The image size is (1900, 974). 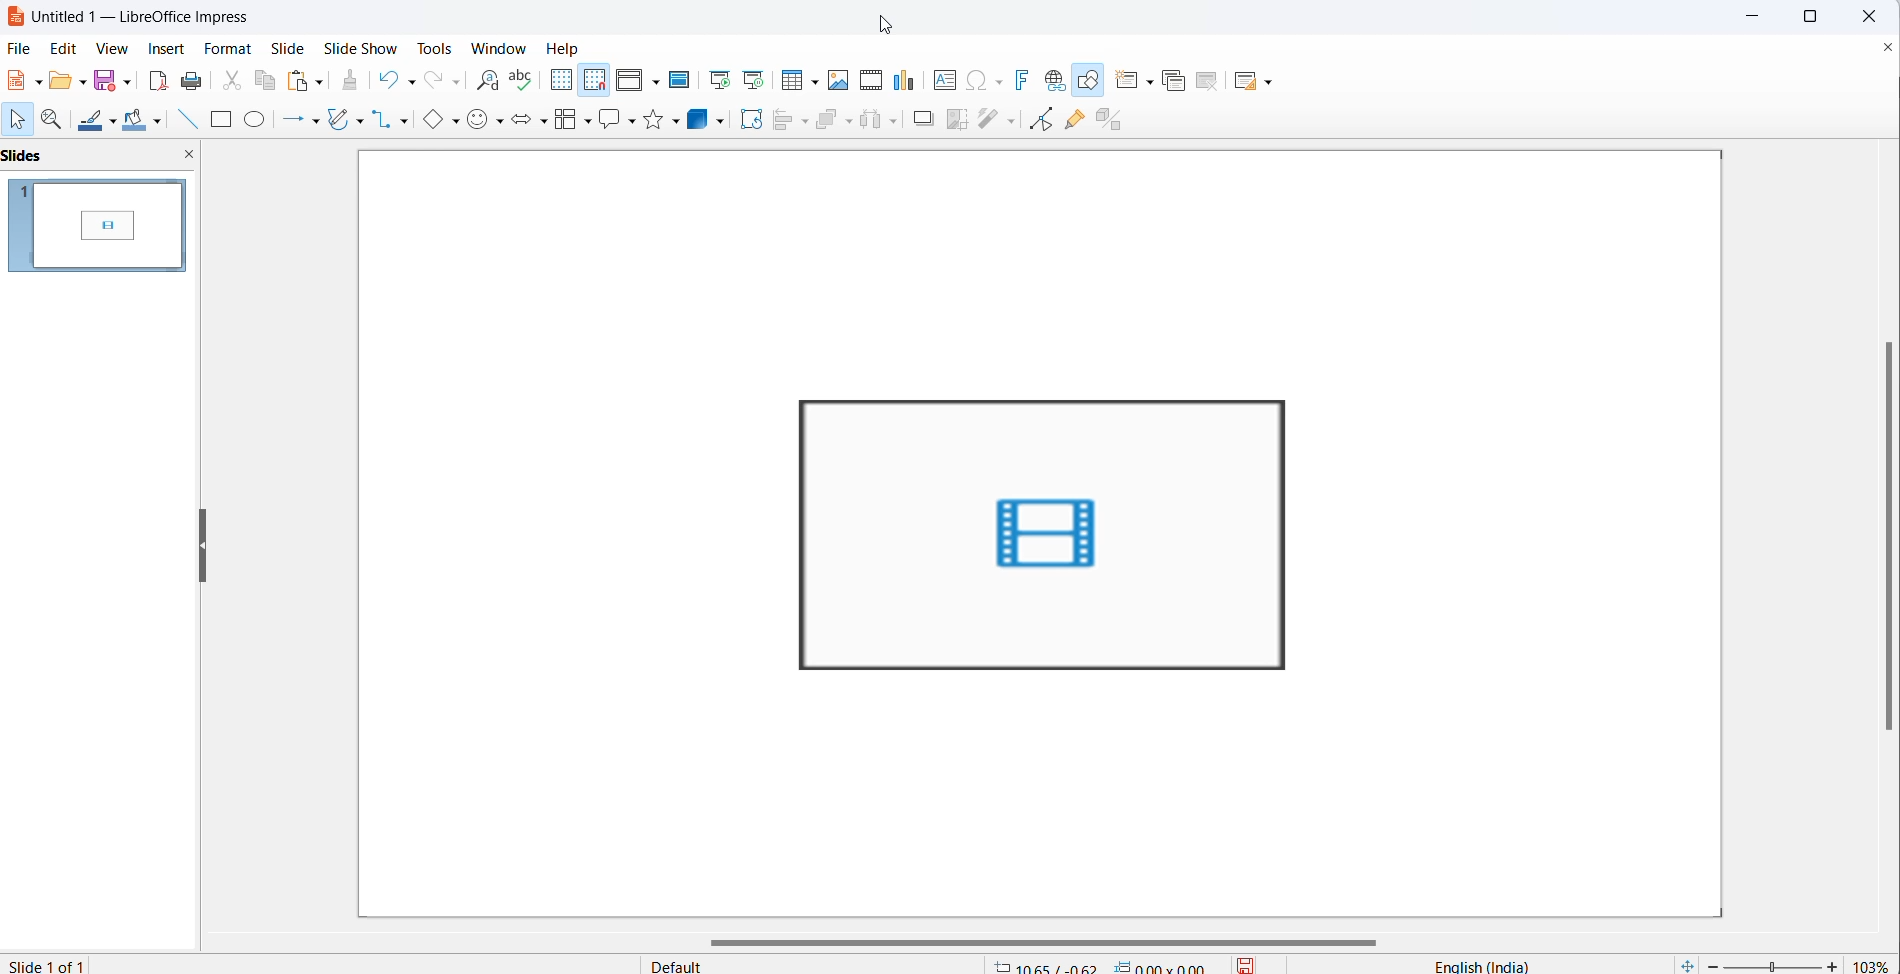 What do you see at coordinates (700, 118) in the screenshot?
I see `3d object` at bounding box center [700, 118].